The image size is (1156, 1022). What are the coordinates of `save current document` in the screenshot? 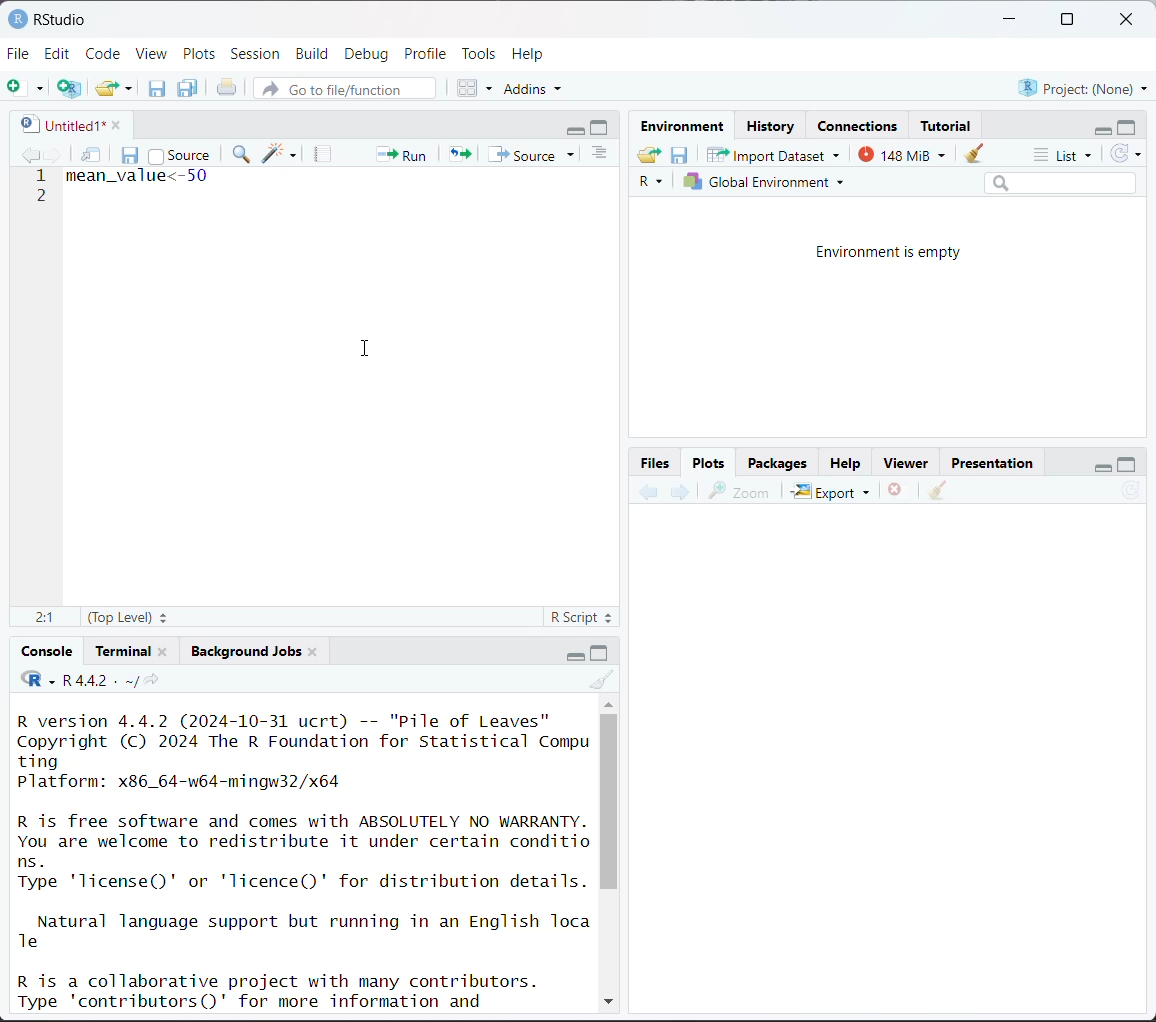 It's located at (157, 88).